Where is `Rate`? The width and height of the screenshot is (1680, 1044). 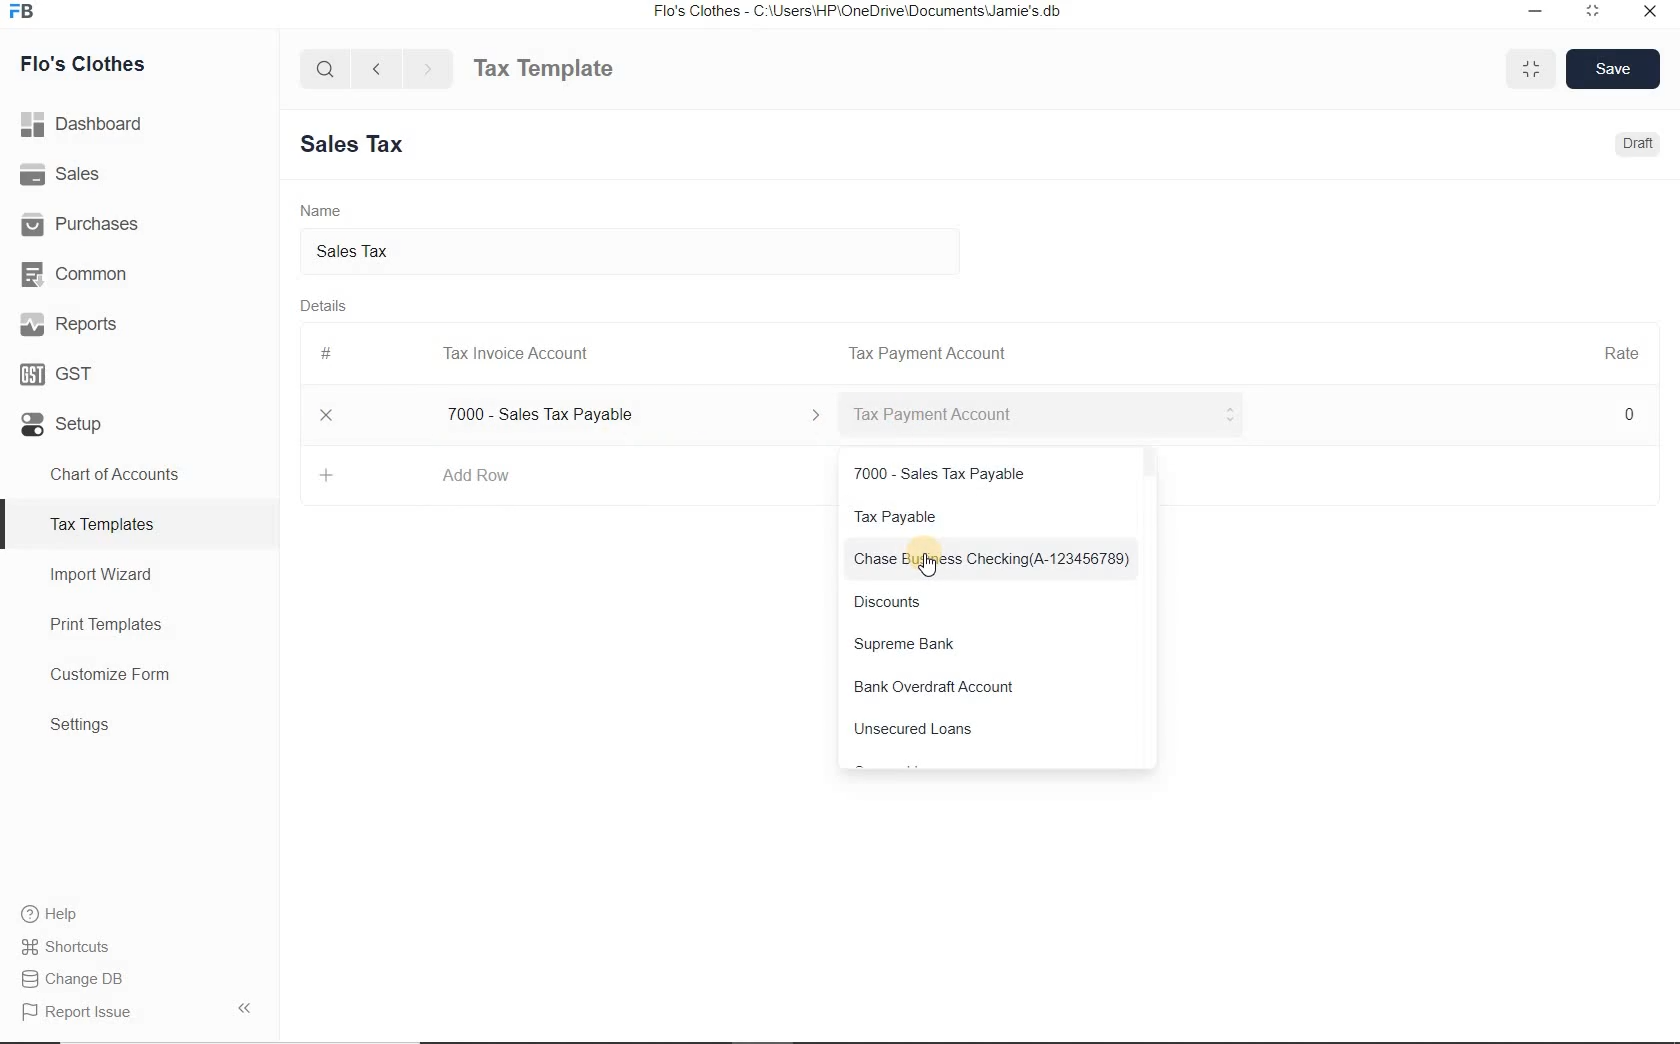 Rate is located at coordinates (1621, 351).